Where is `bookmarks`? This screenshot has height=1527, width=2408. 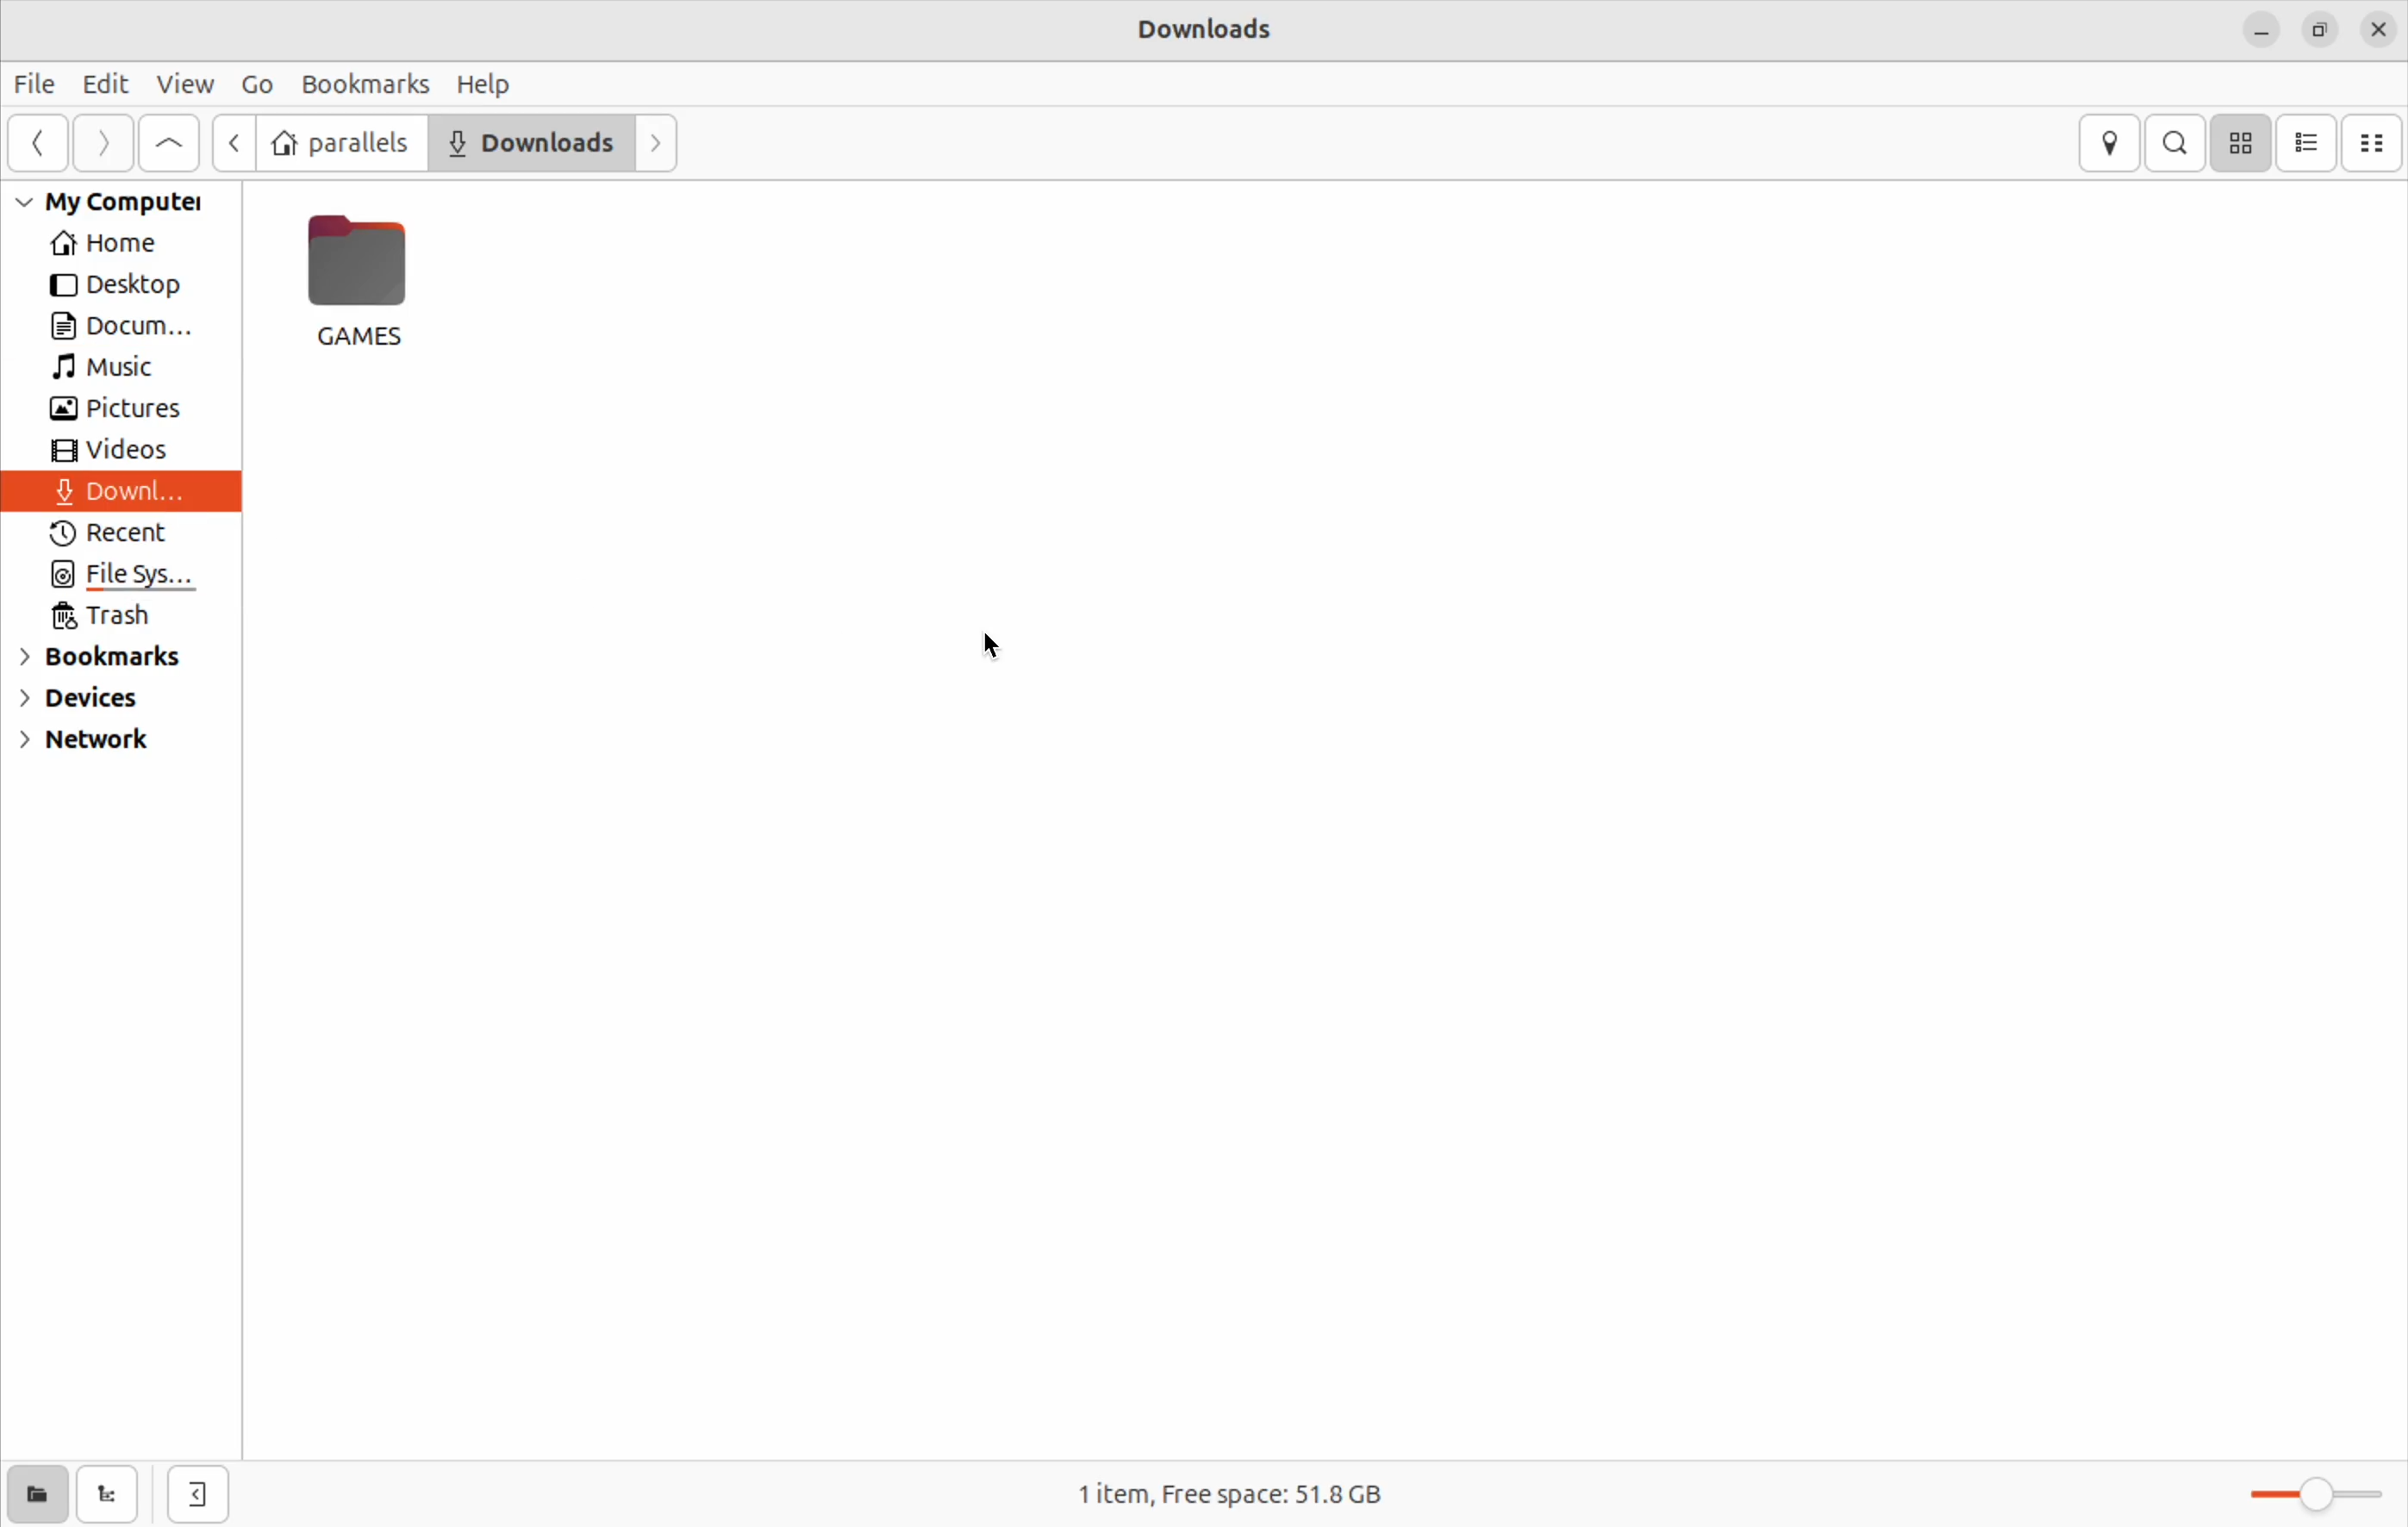 bookmarks is located at coordinates (122, 659).